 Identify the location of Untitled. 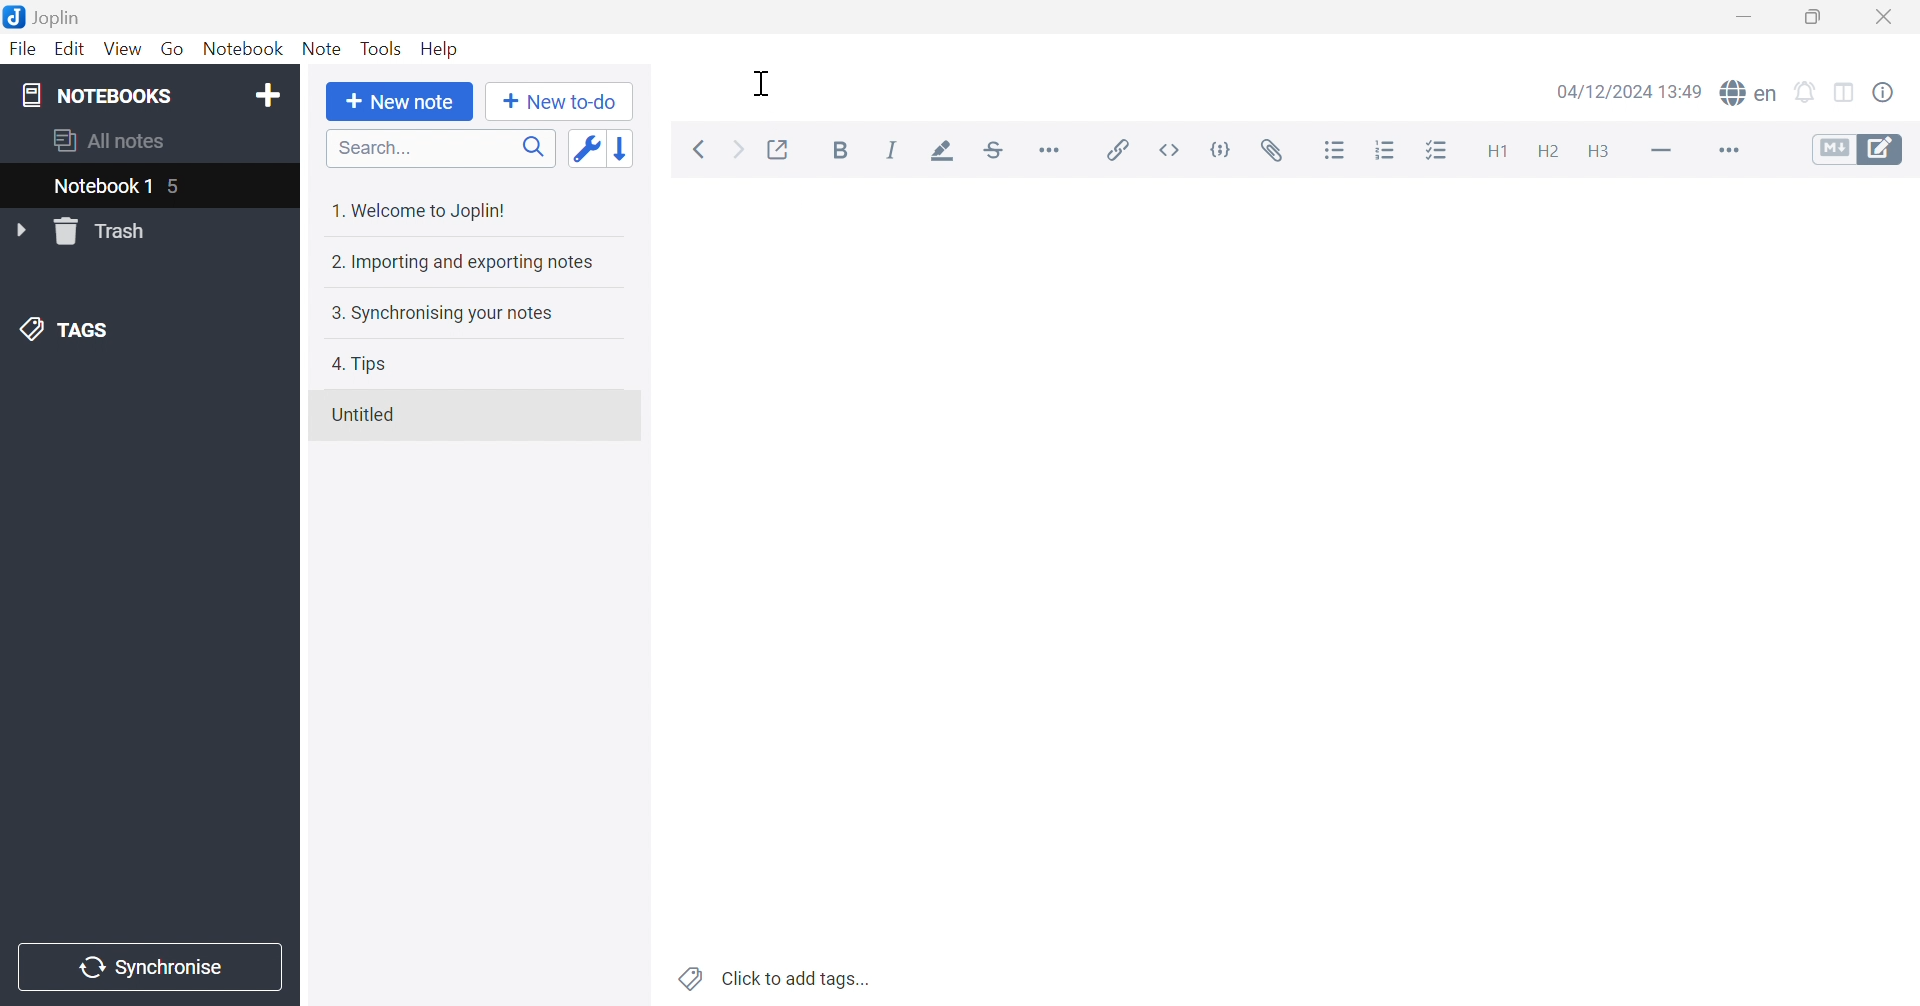
(367, 415).